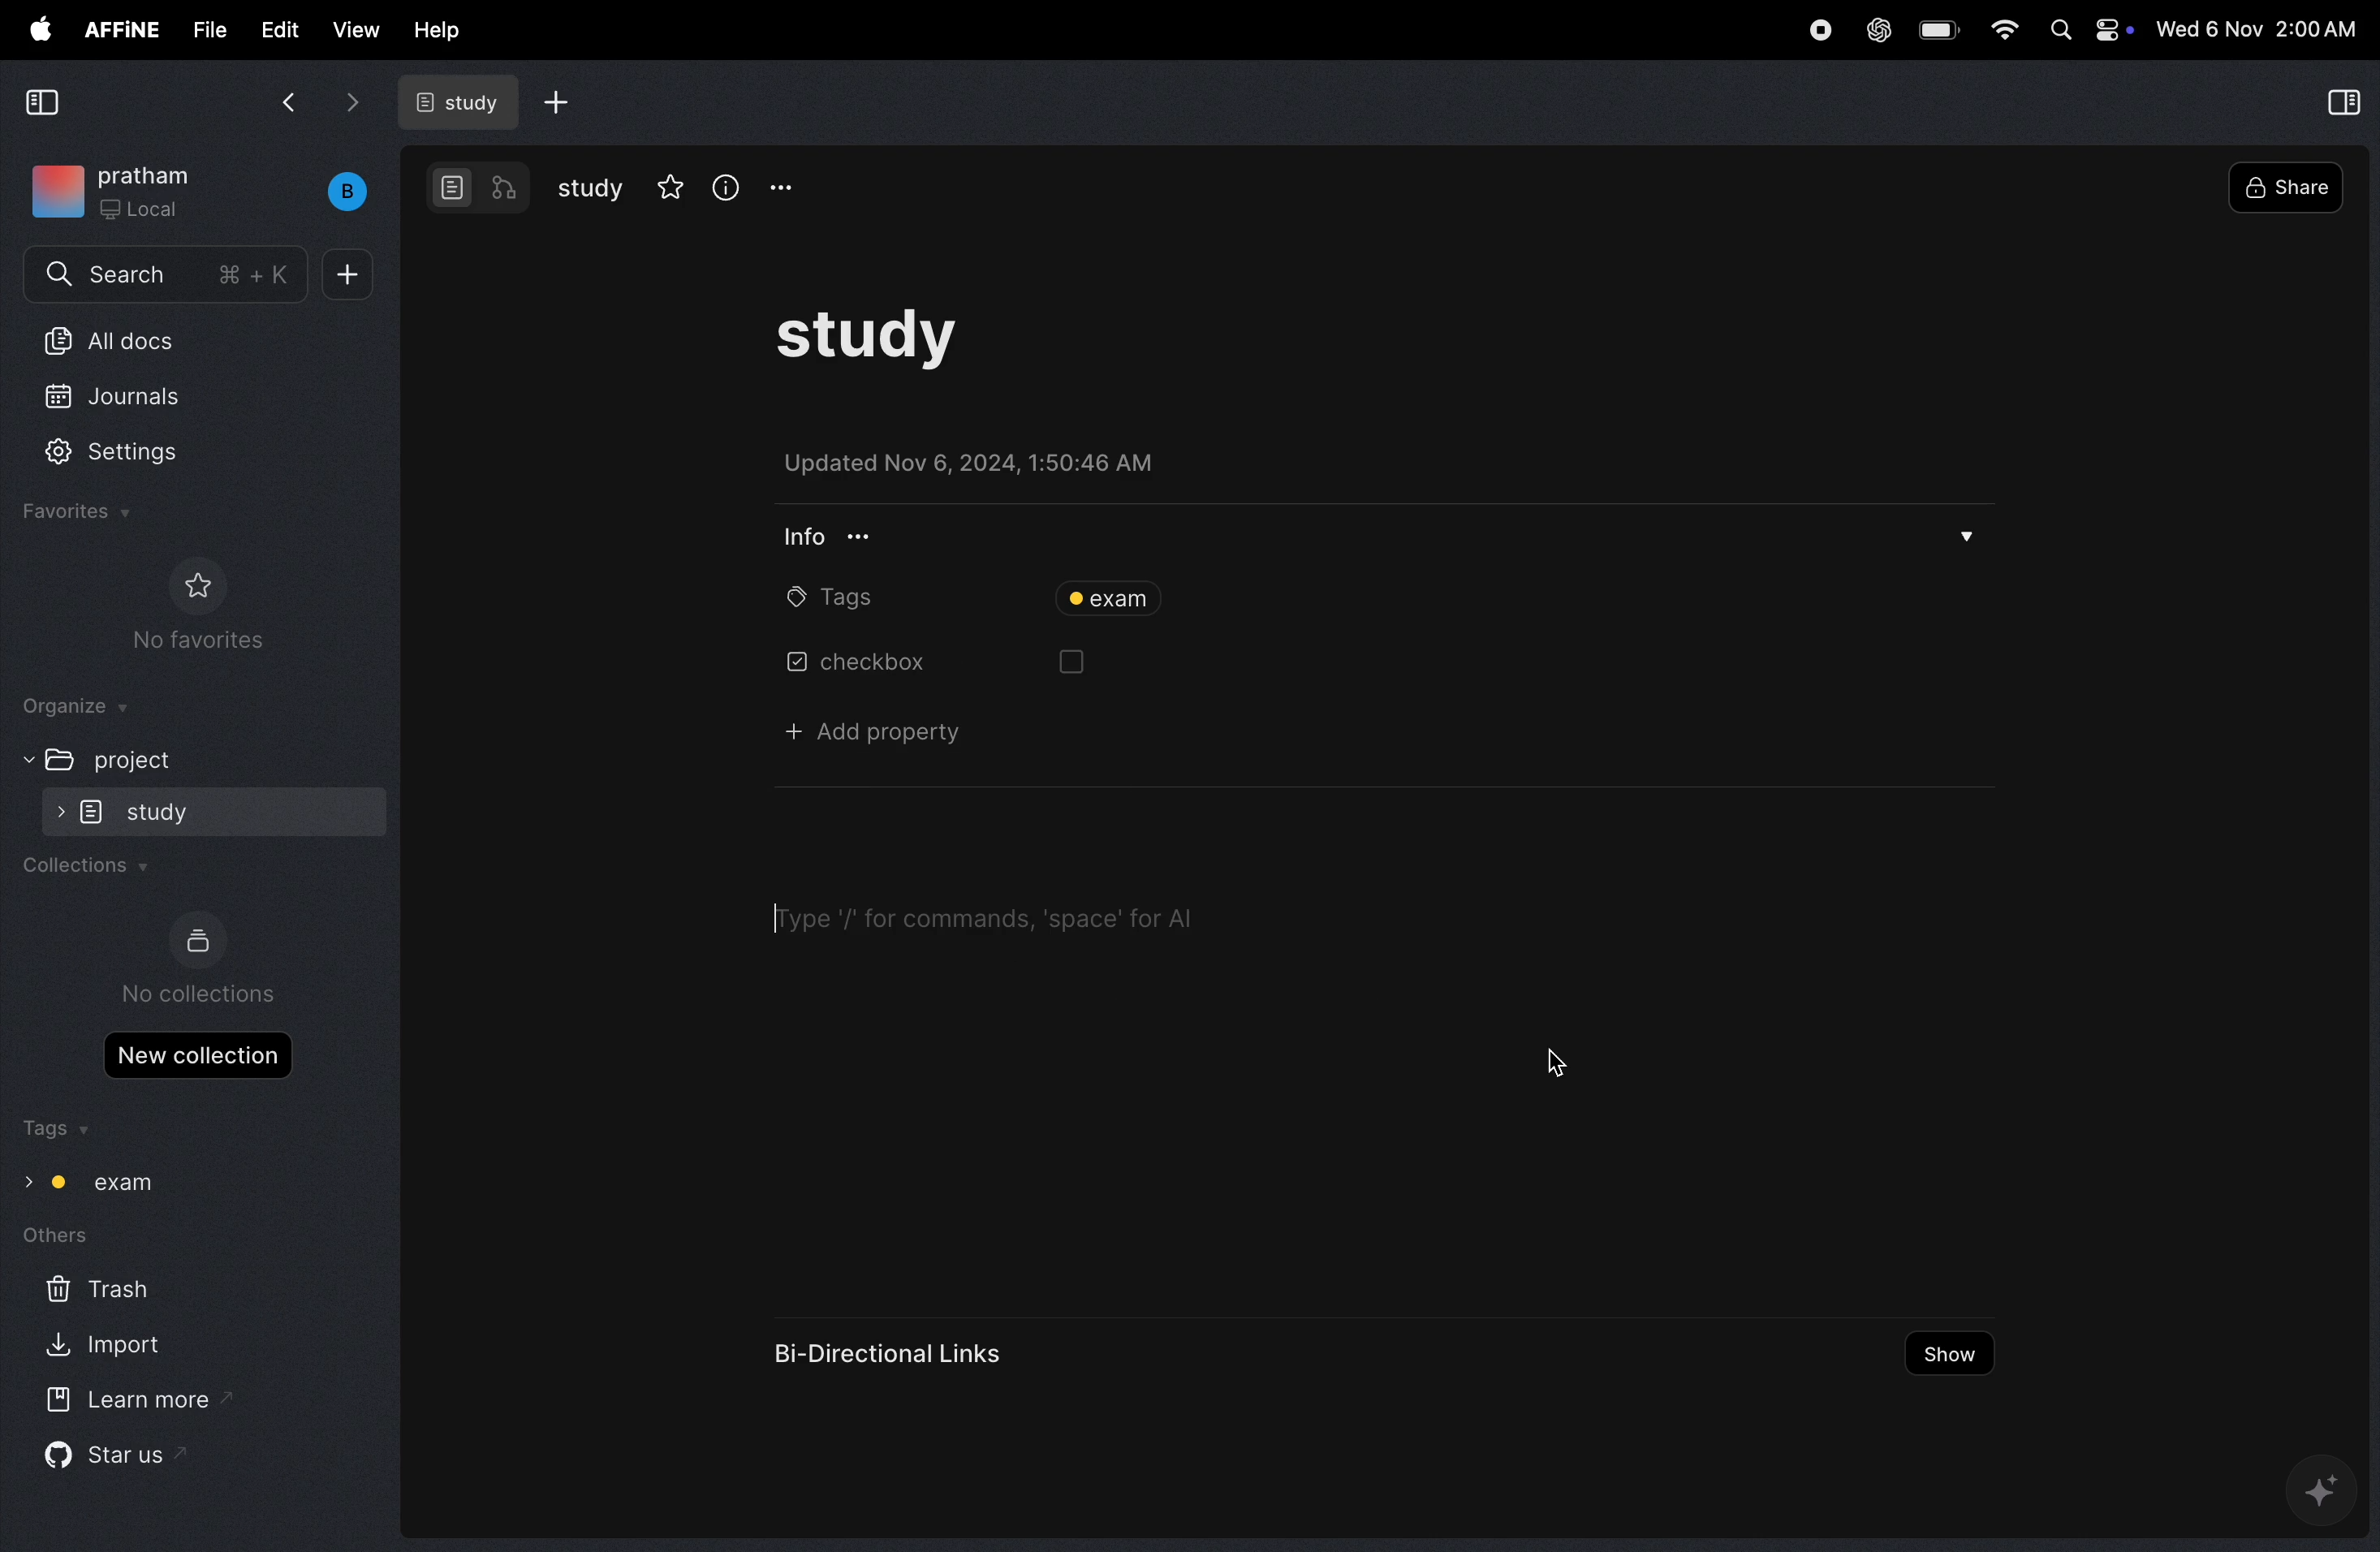 The image size is (2380, 1552). What do you see at coordinates (1103, 598) in the screenshot?
I see `exam tags` at bounding box center [1103, 598].